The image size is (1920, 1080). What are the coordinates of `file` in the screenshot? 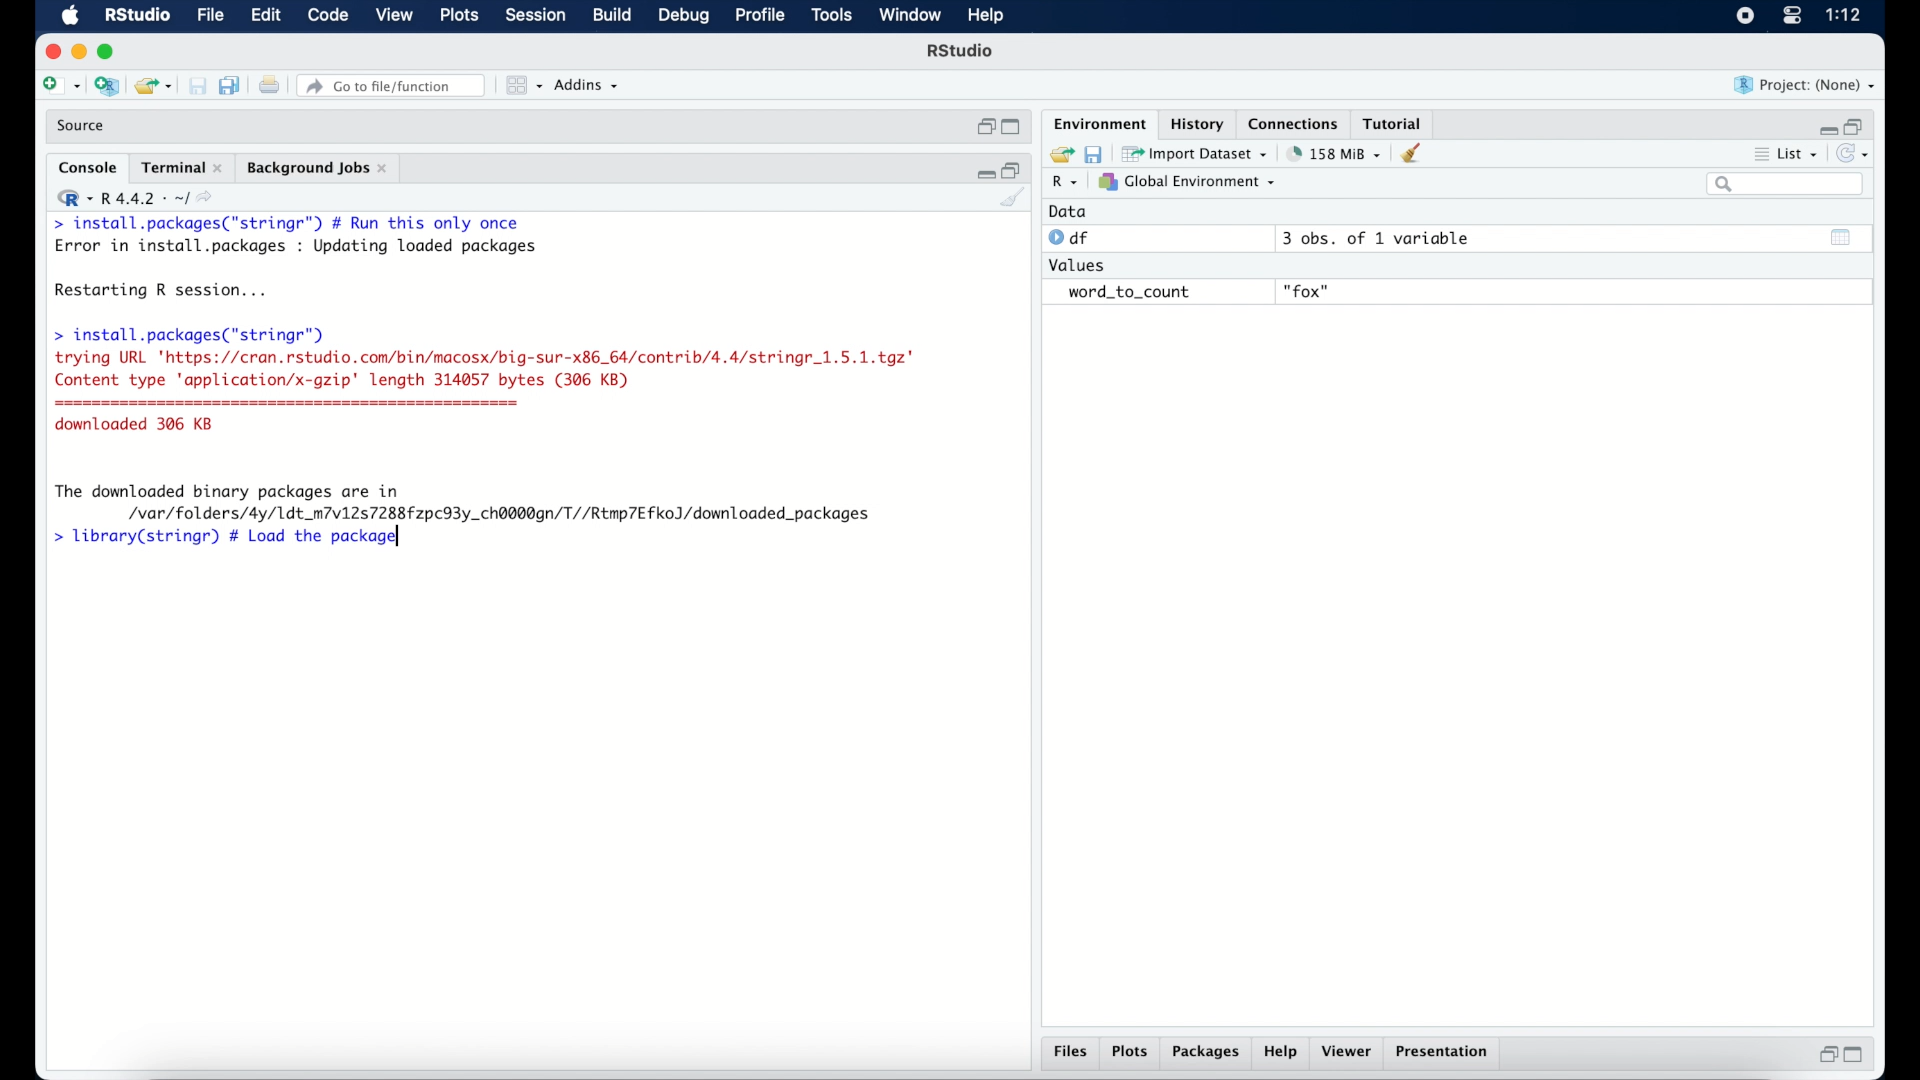 It's located at (212, 16).